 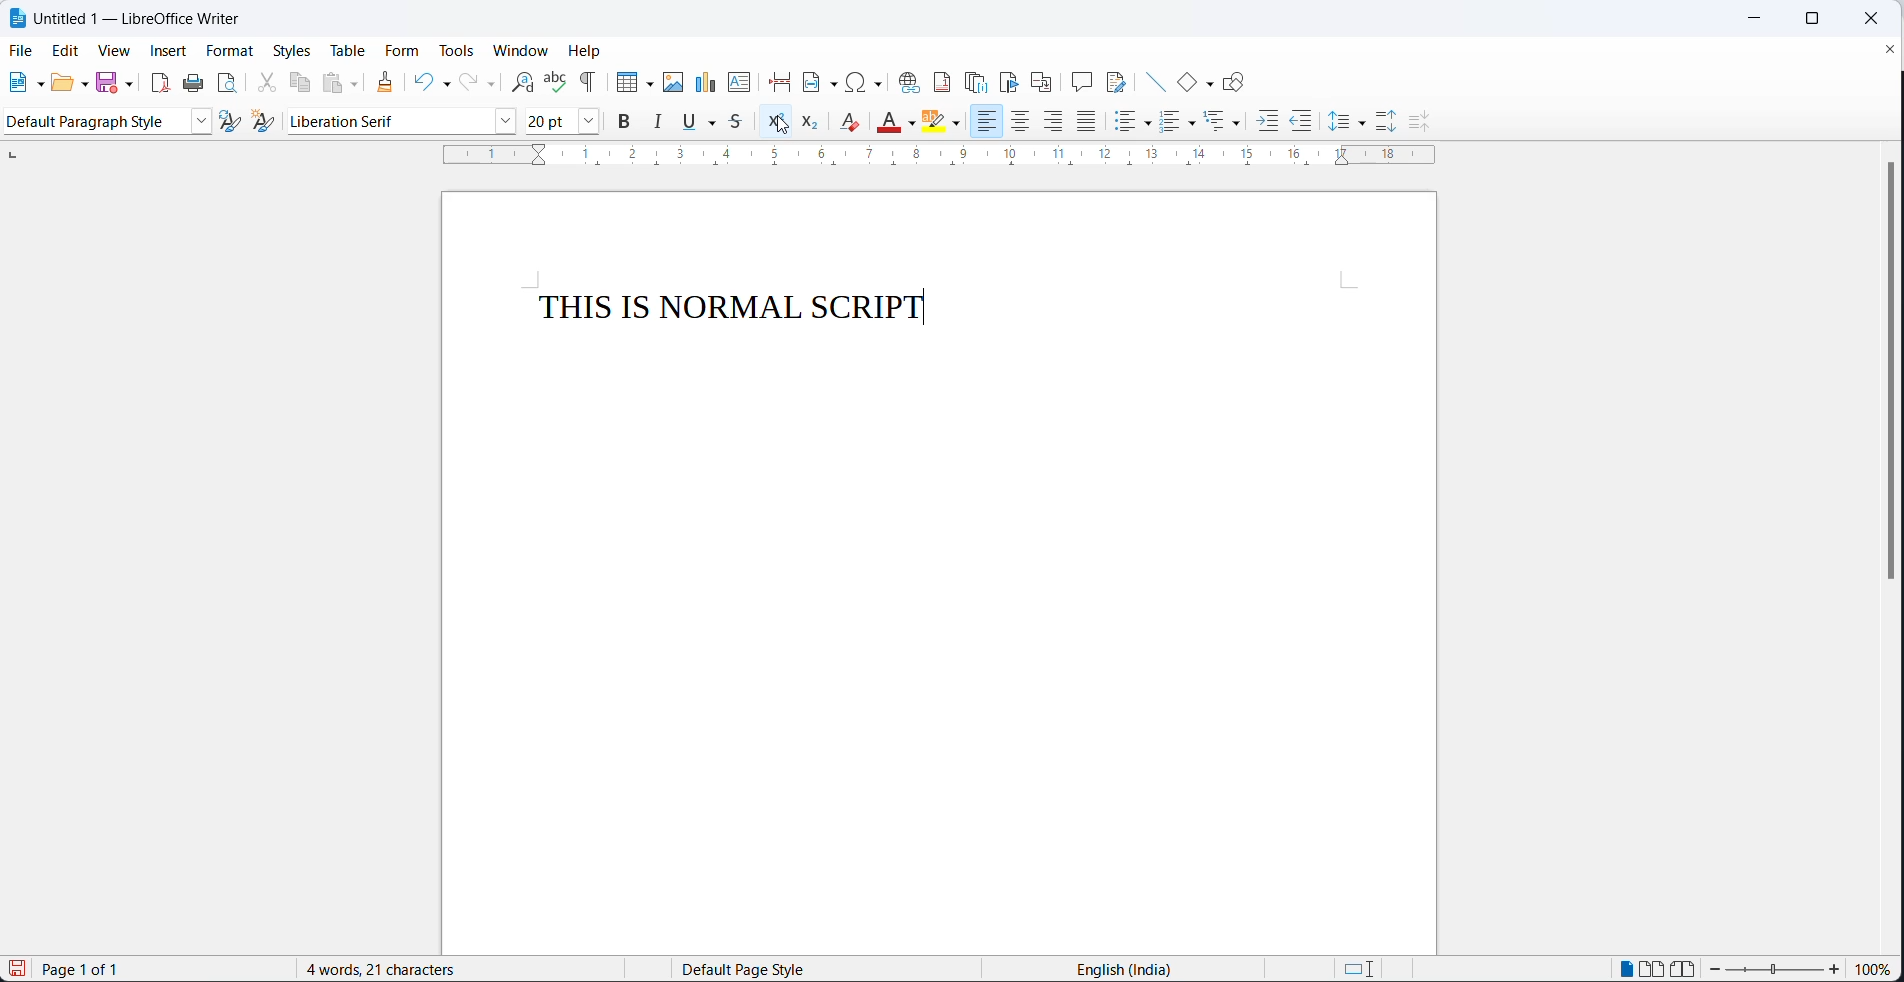 I want to click on zoom percentage, so click(x=1874, y=971).